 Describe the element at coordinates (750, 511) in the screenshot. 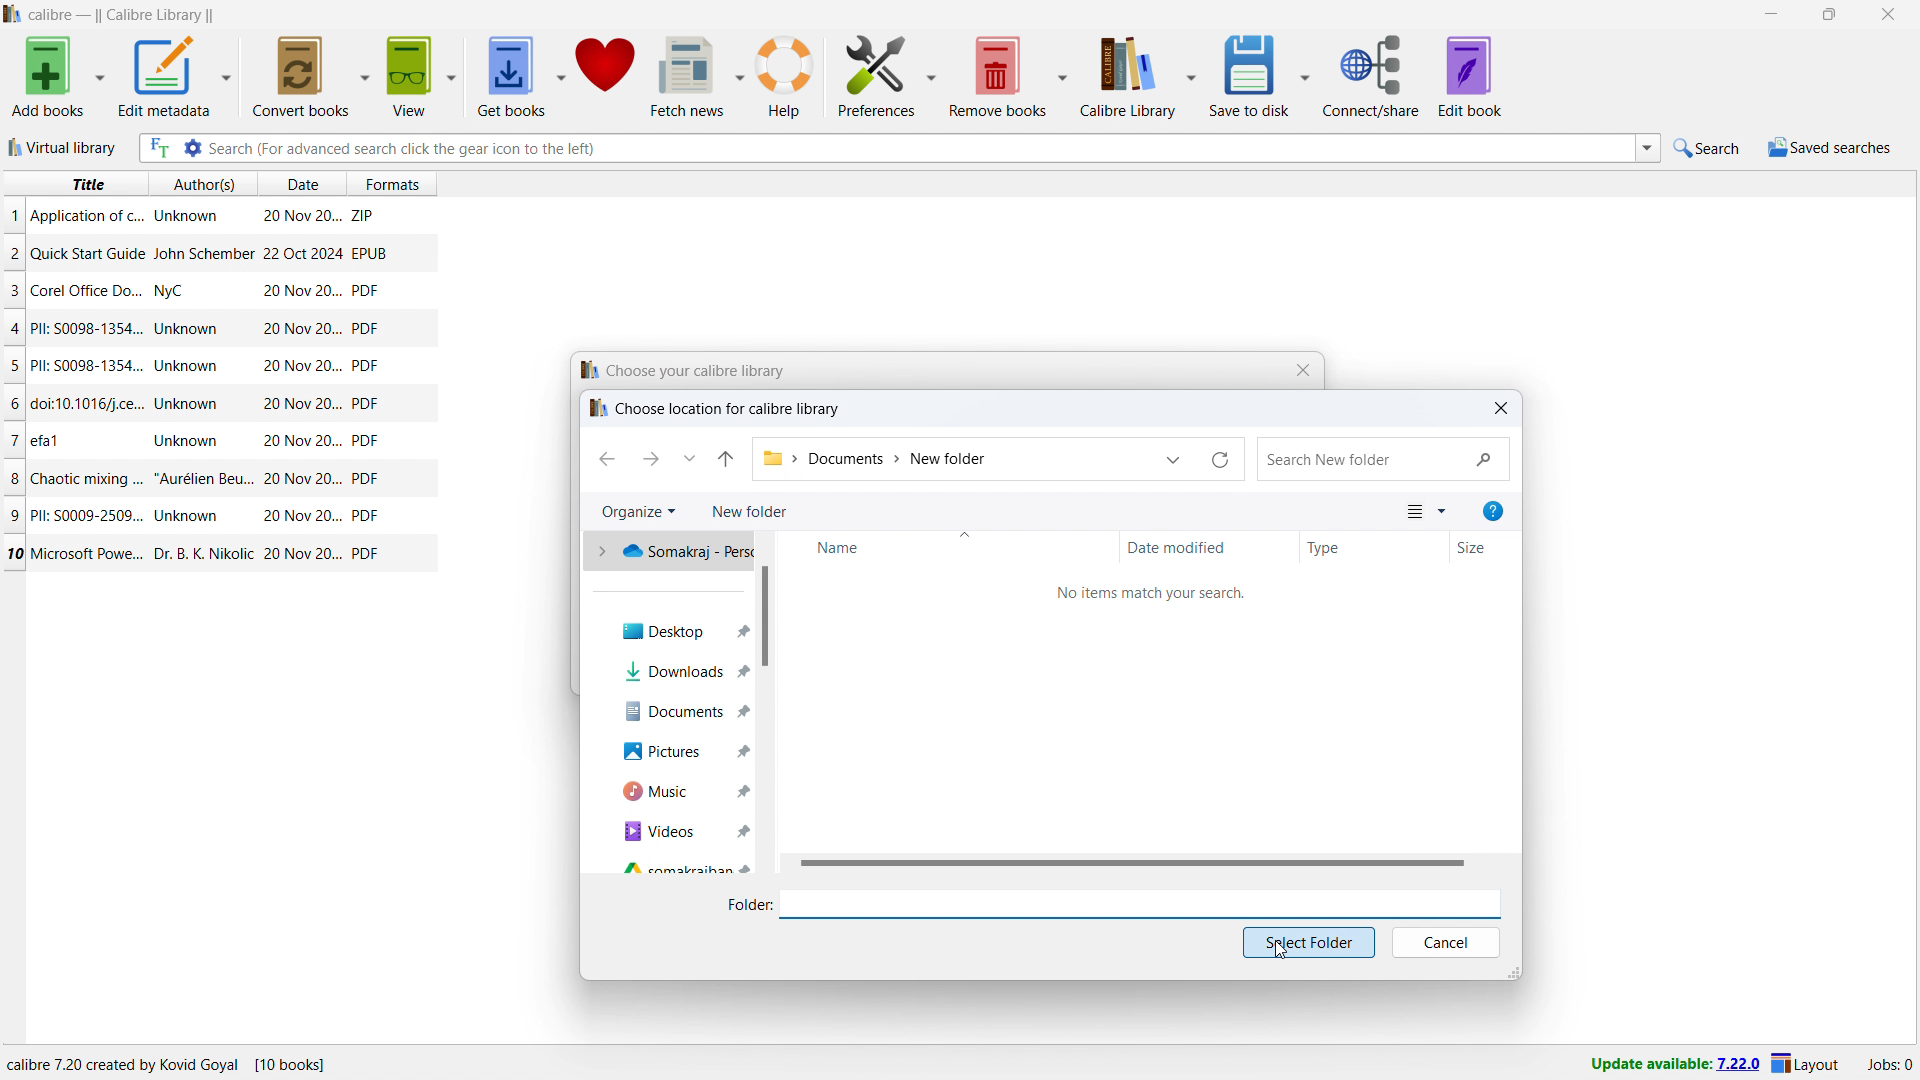

I see `new folder` at that location.